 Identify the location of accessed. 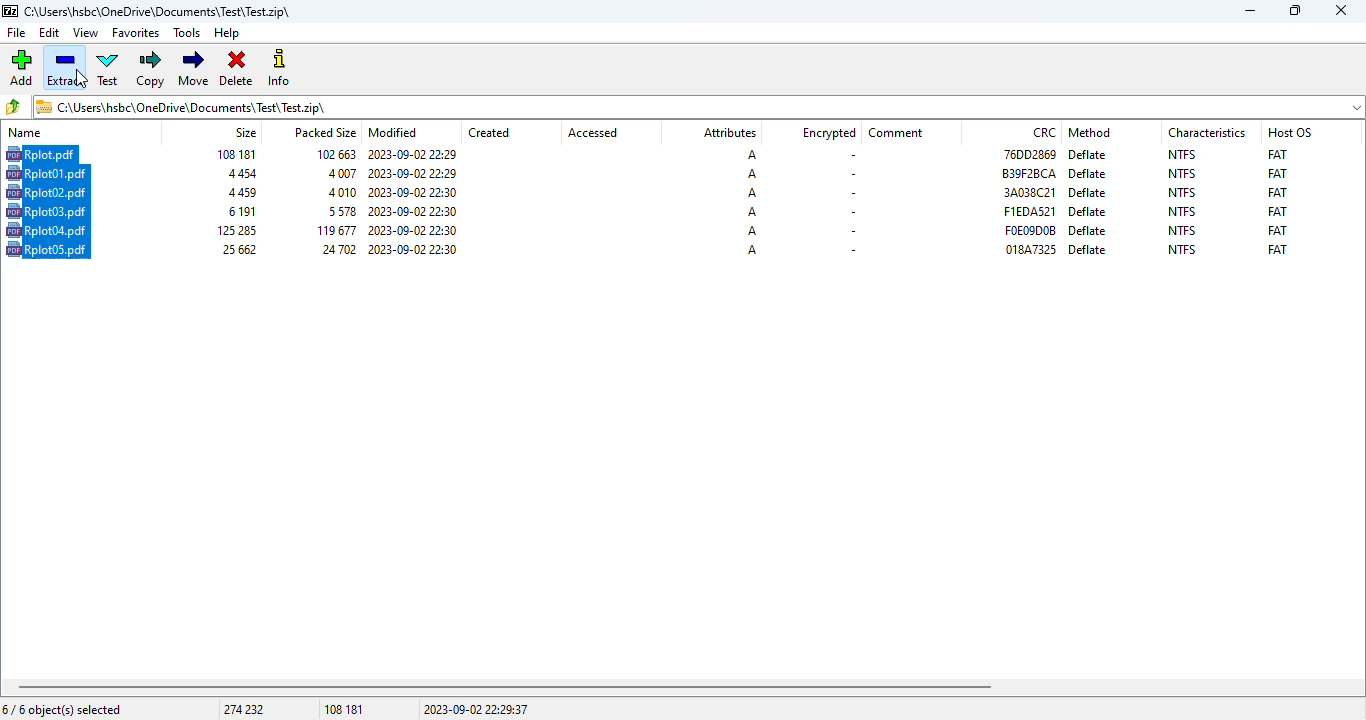
(593, 133).